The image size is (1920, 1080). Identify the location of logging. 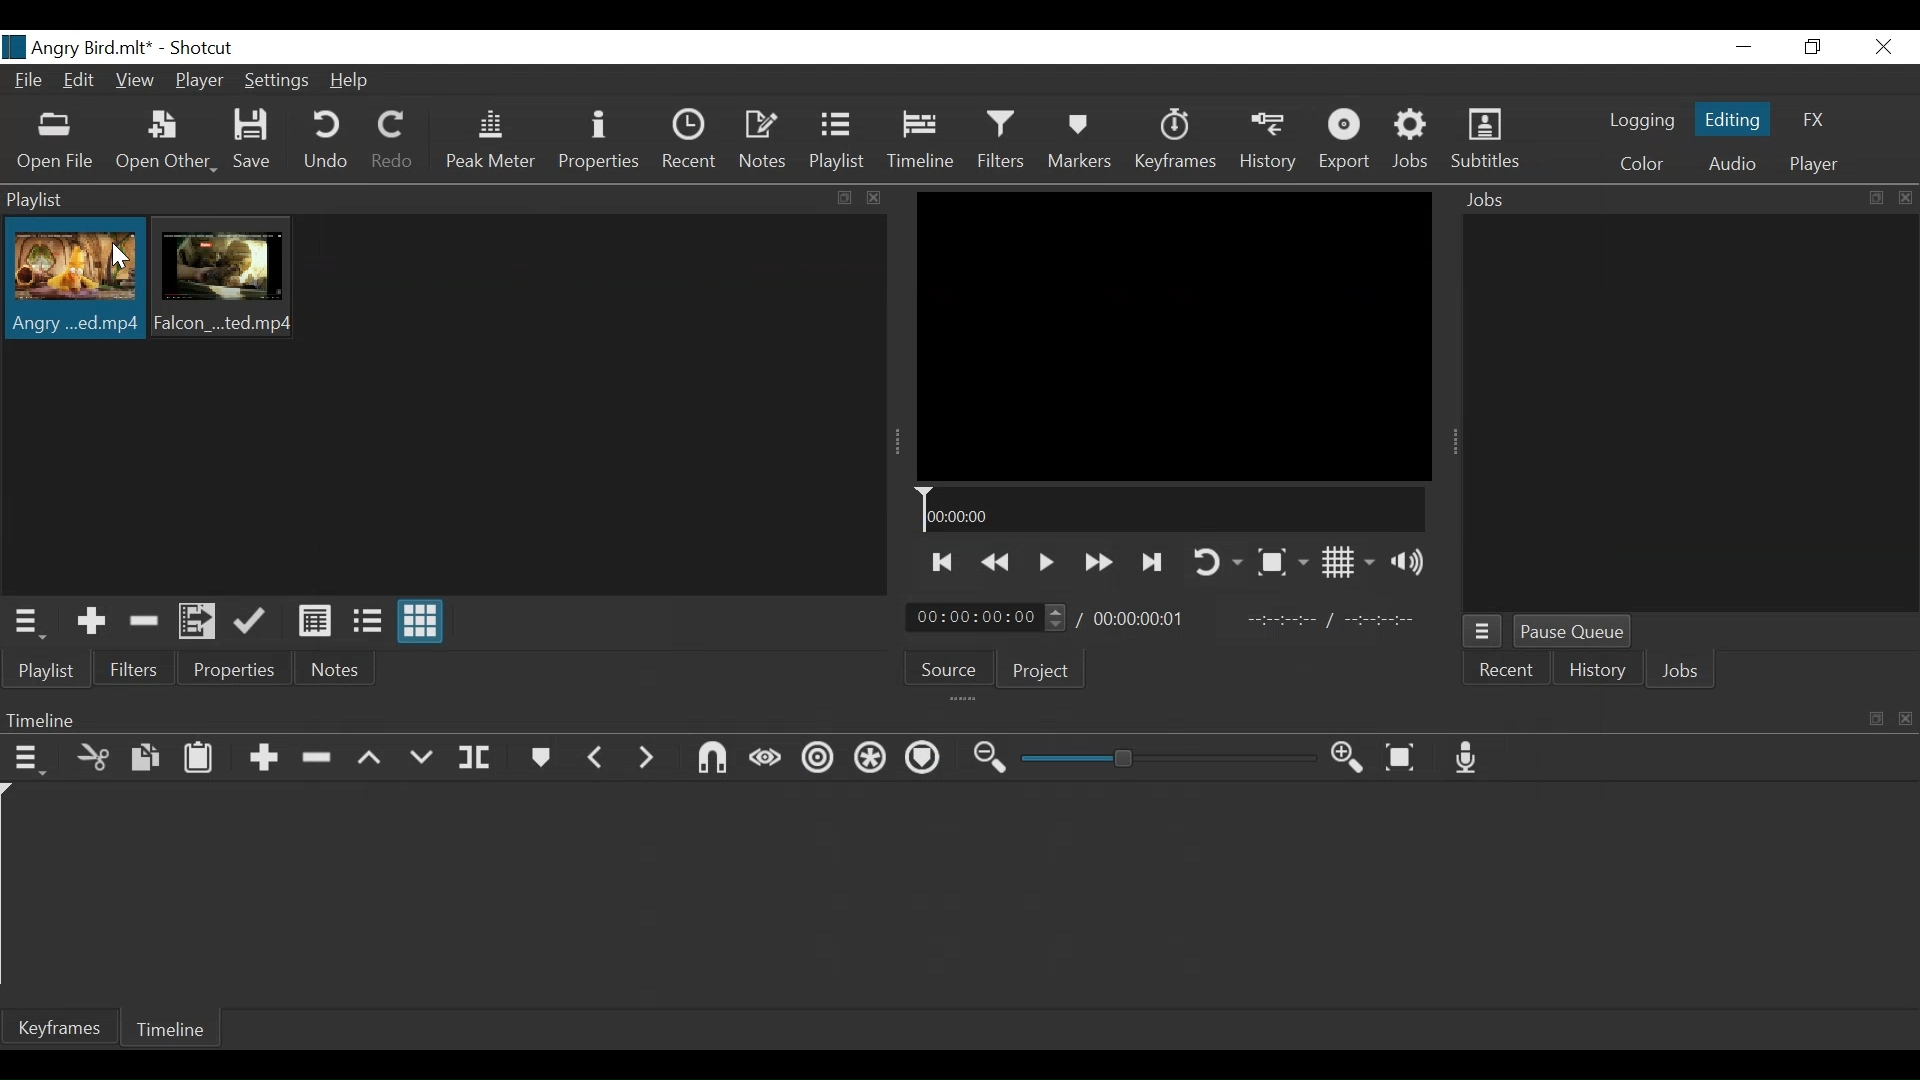
(1642, 122).